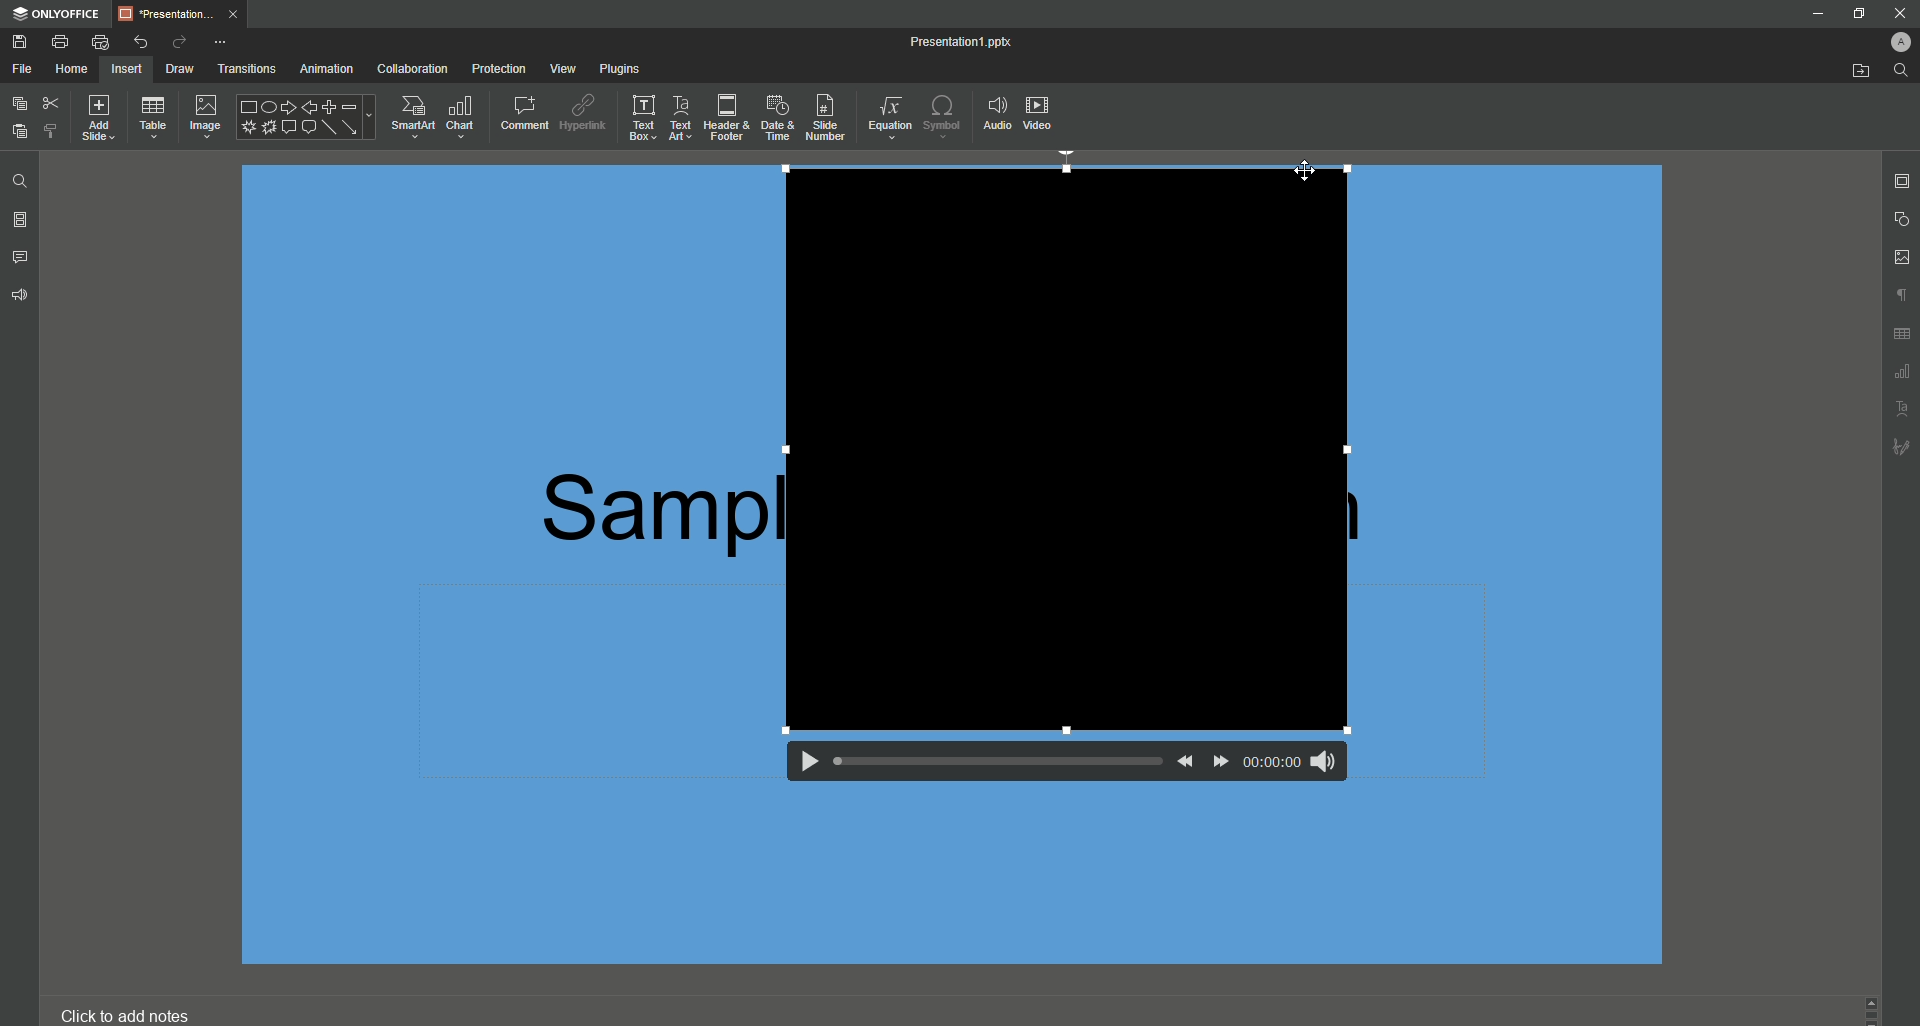 This screenshot has height=1026, width=1920. I want to click on Cut, so click(50, 102).